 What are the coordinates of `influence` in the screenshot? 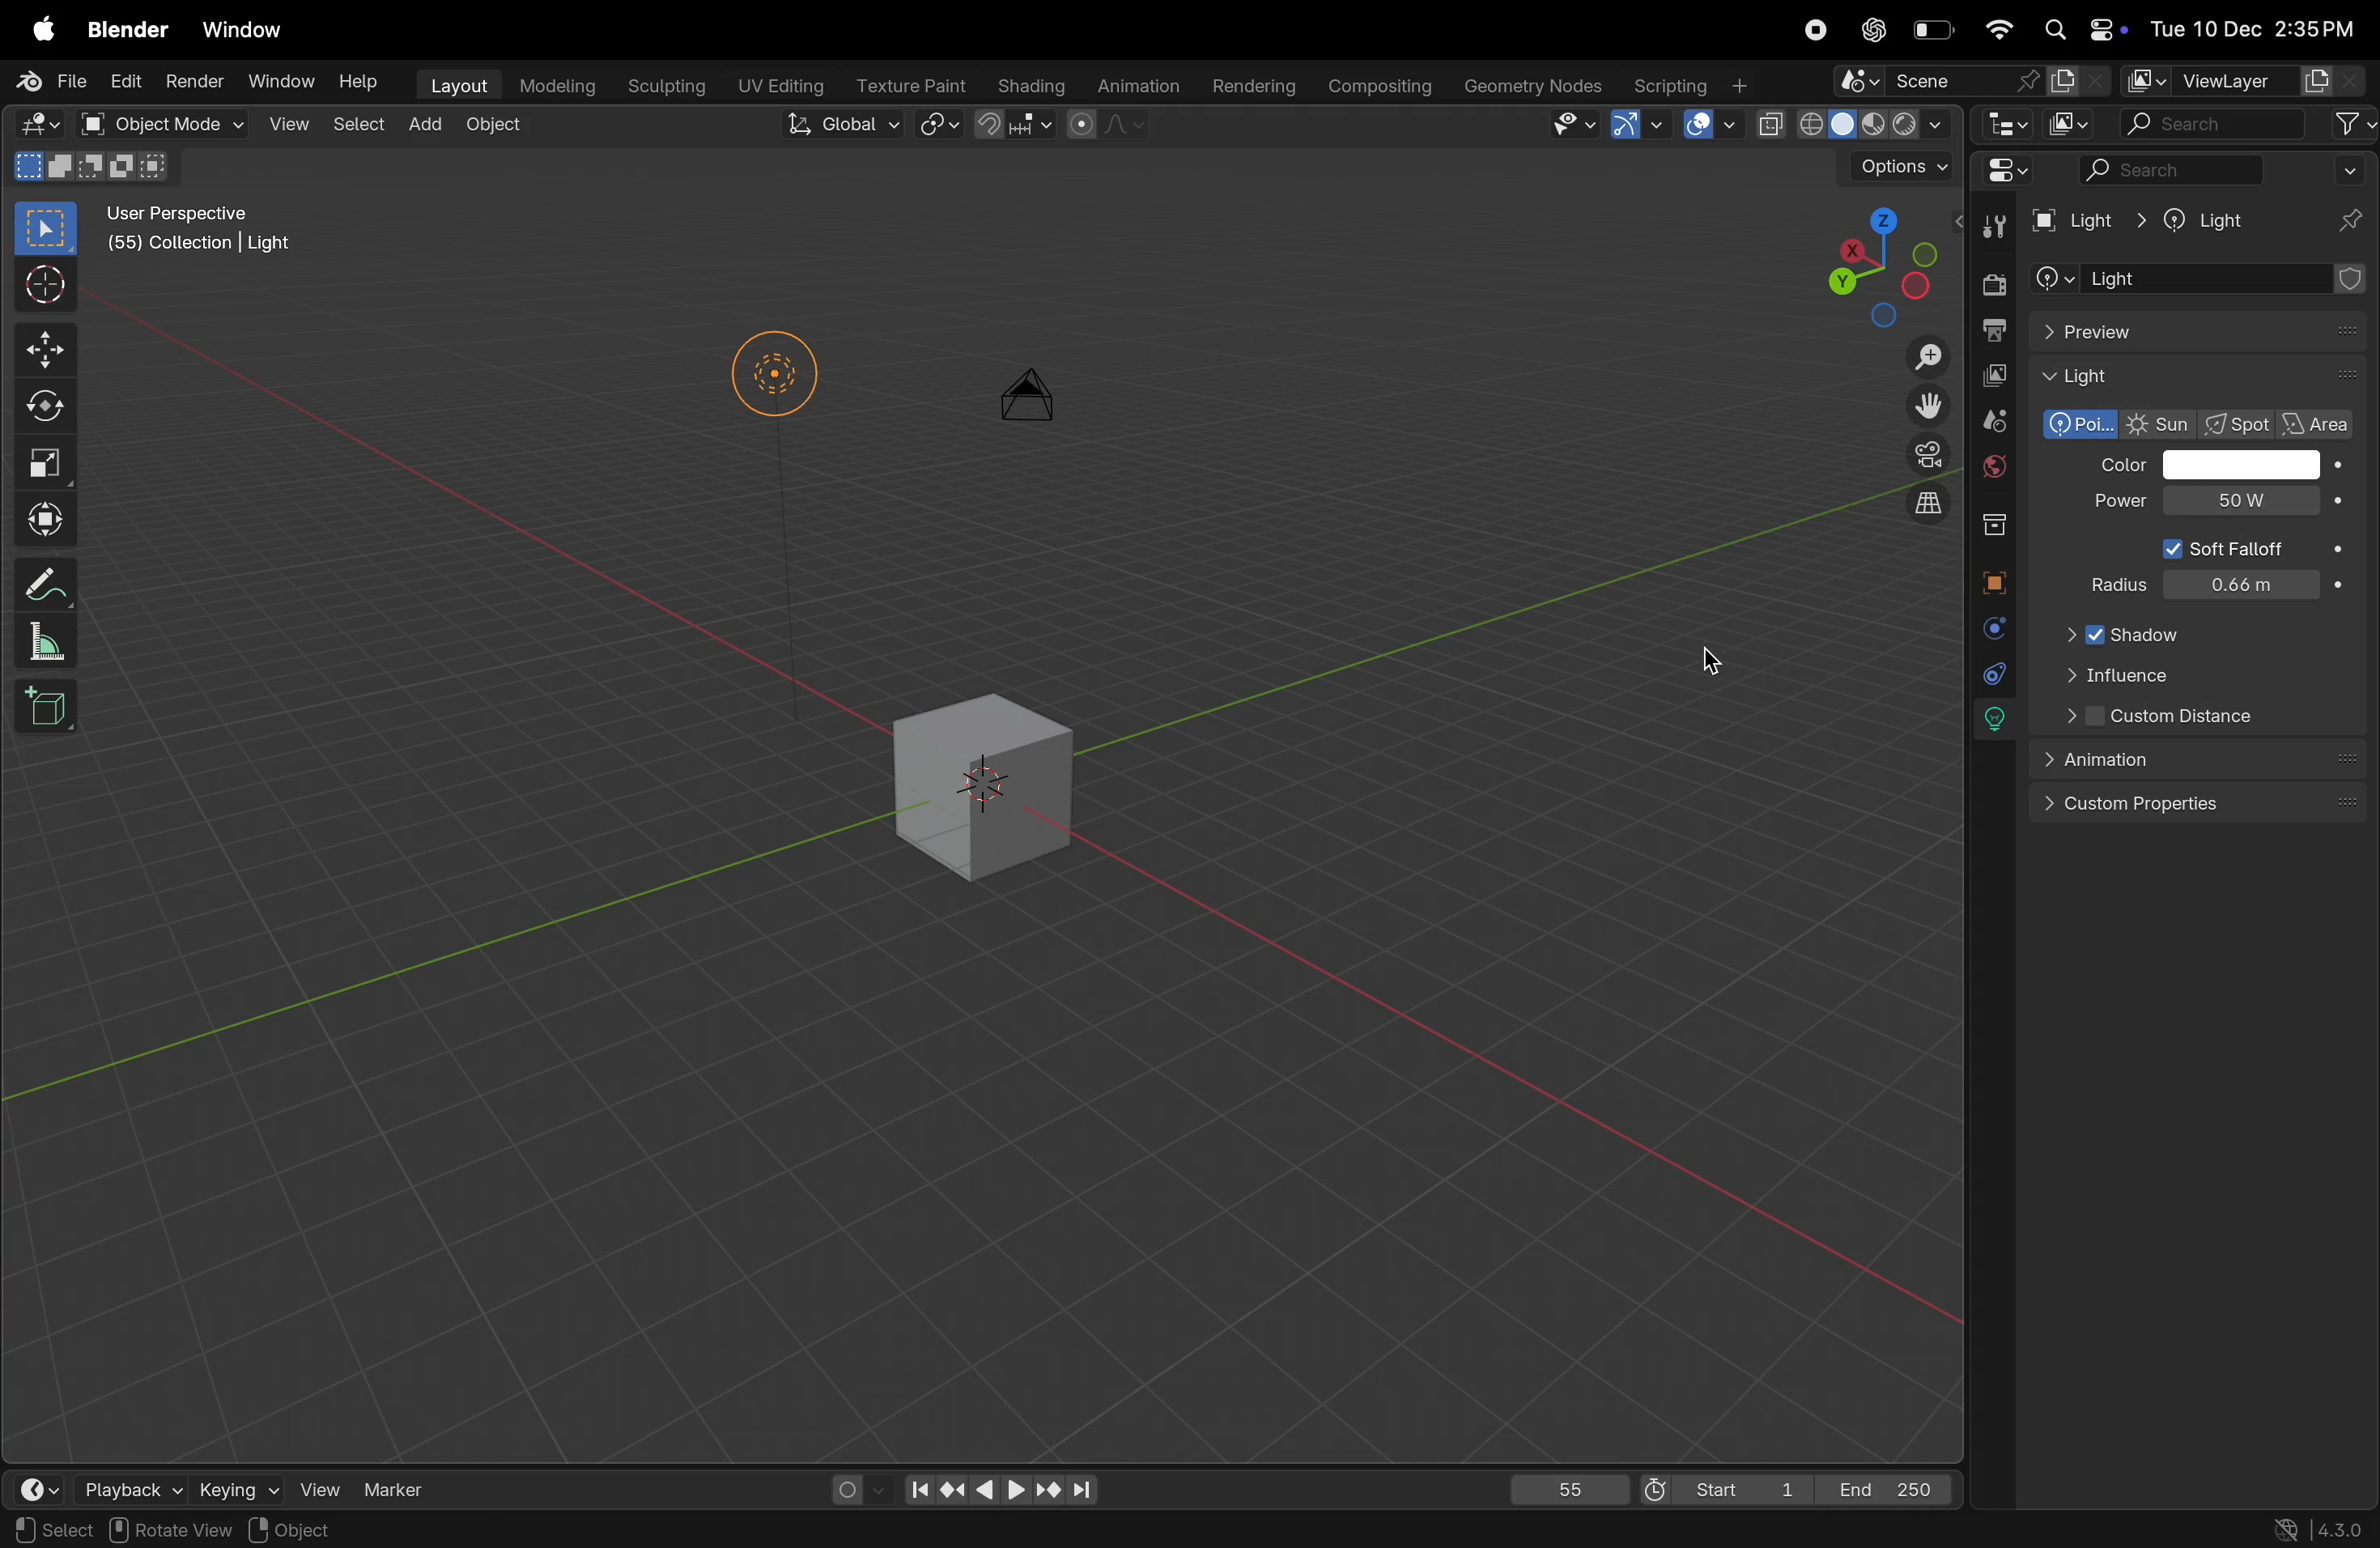 It's located at (2174, 674).